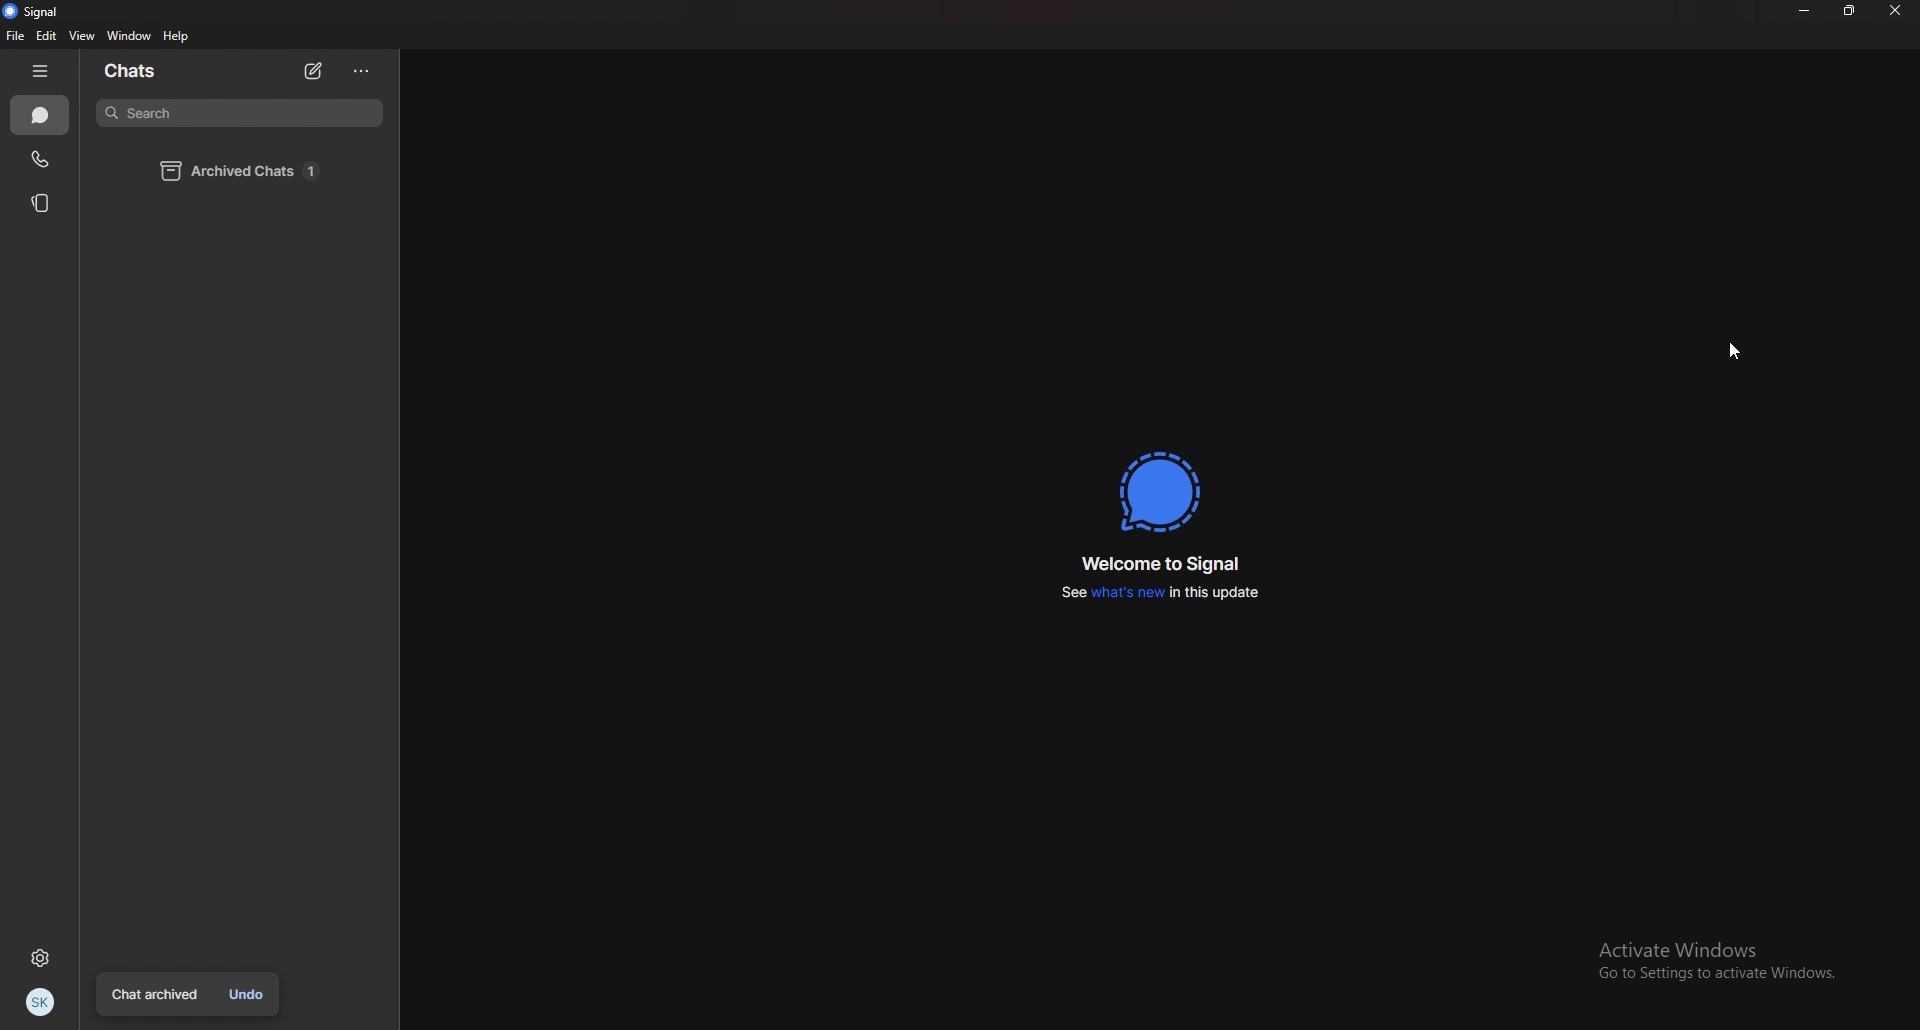 This screenshot has height=1030, width=1920. I want to click on Settings, so click(39, 958).